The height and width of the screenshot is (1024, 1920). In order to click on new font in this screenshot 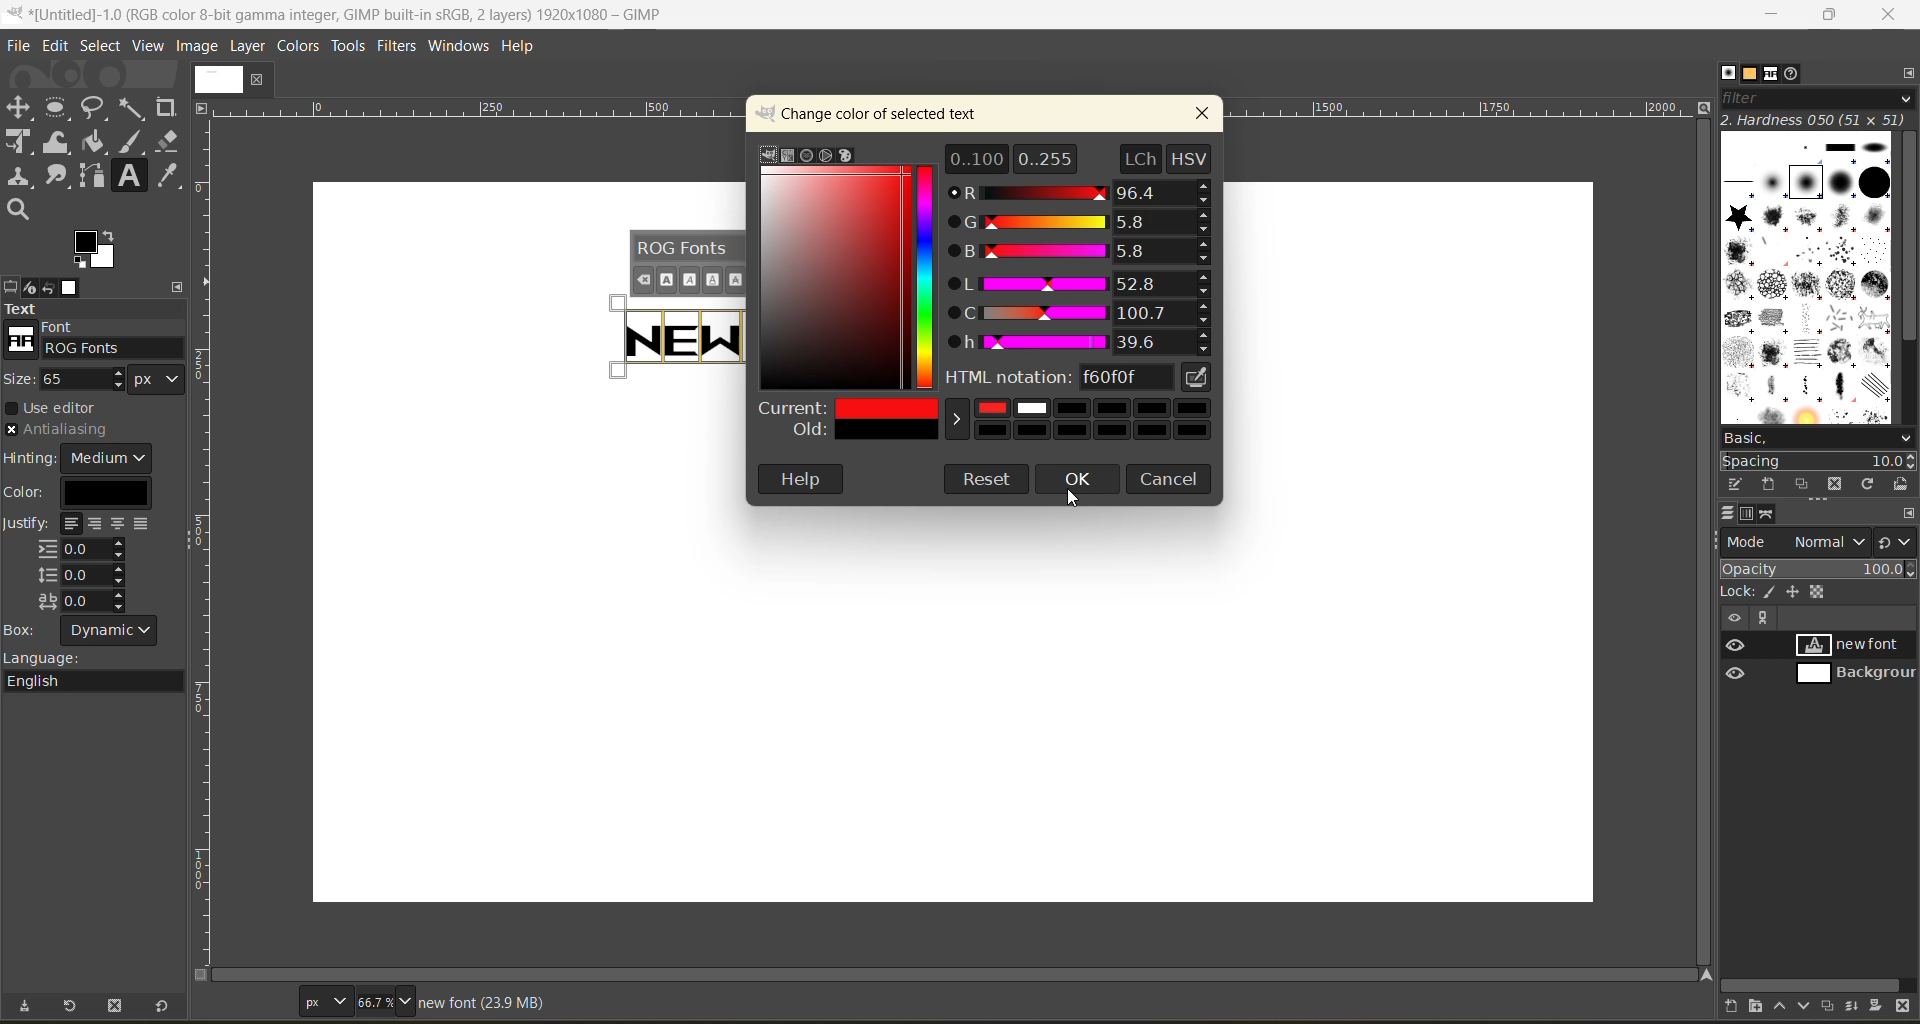, I will do `click(1856, 644)`.